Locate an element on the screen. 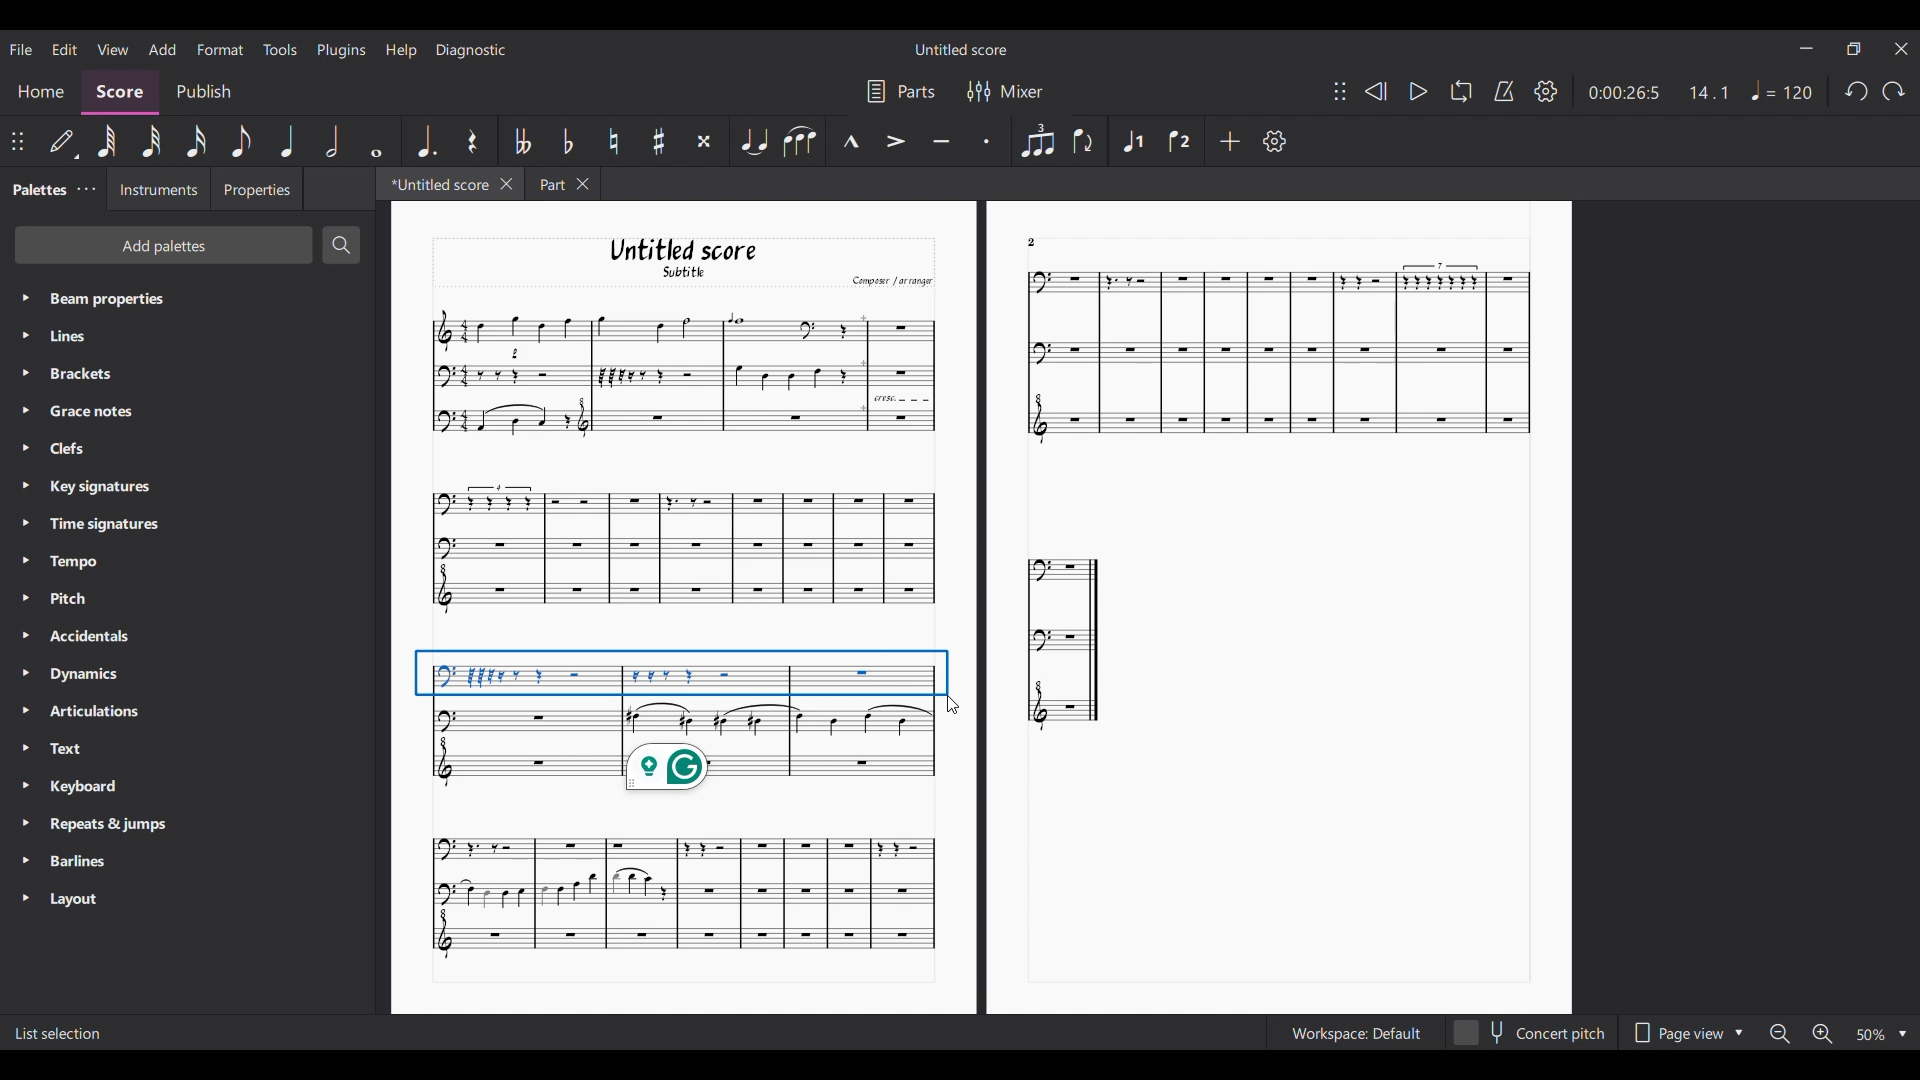  »  Clefs is located at coordinates (72, 449).